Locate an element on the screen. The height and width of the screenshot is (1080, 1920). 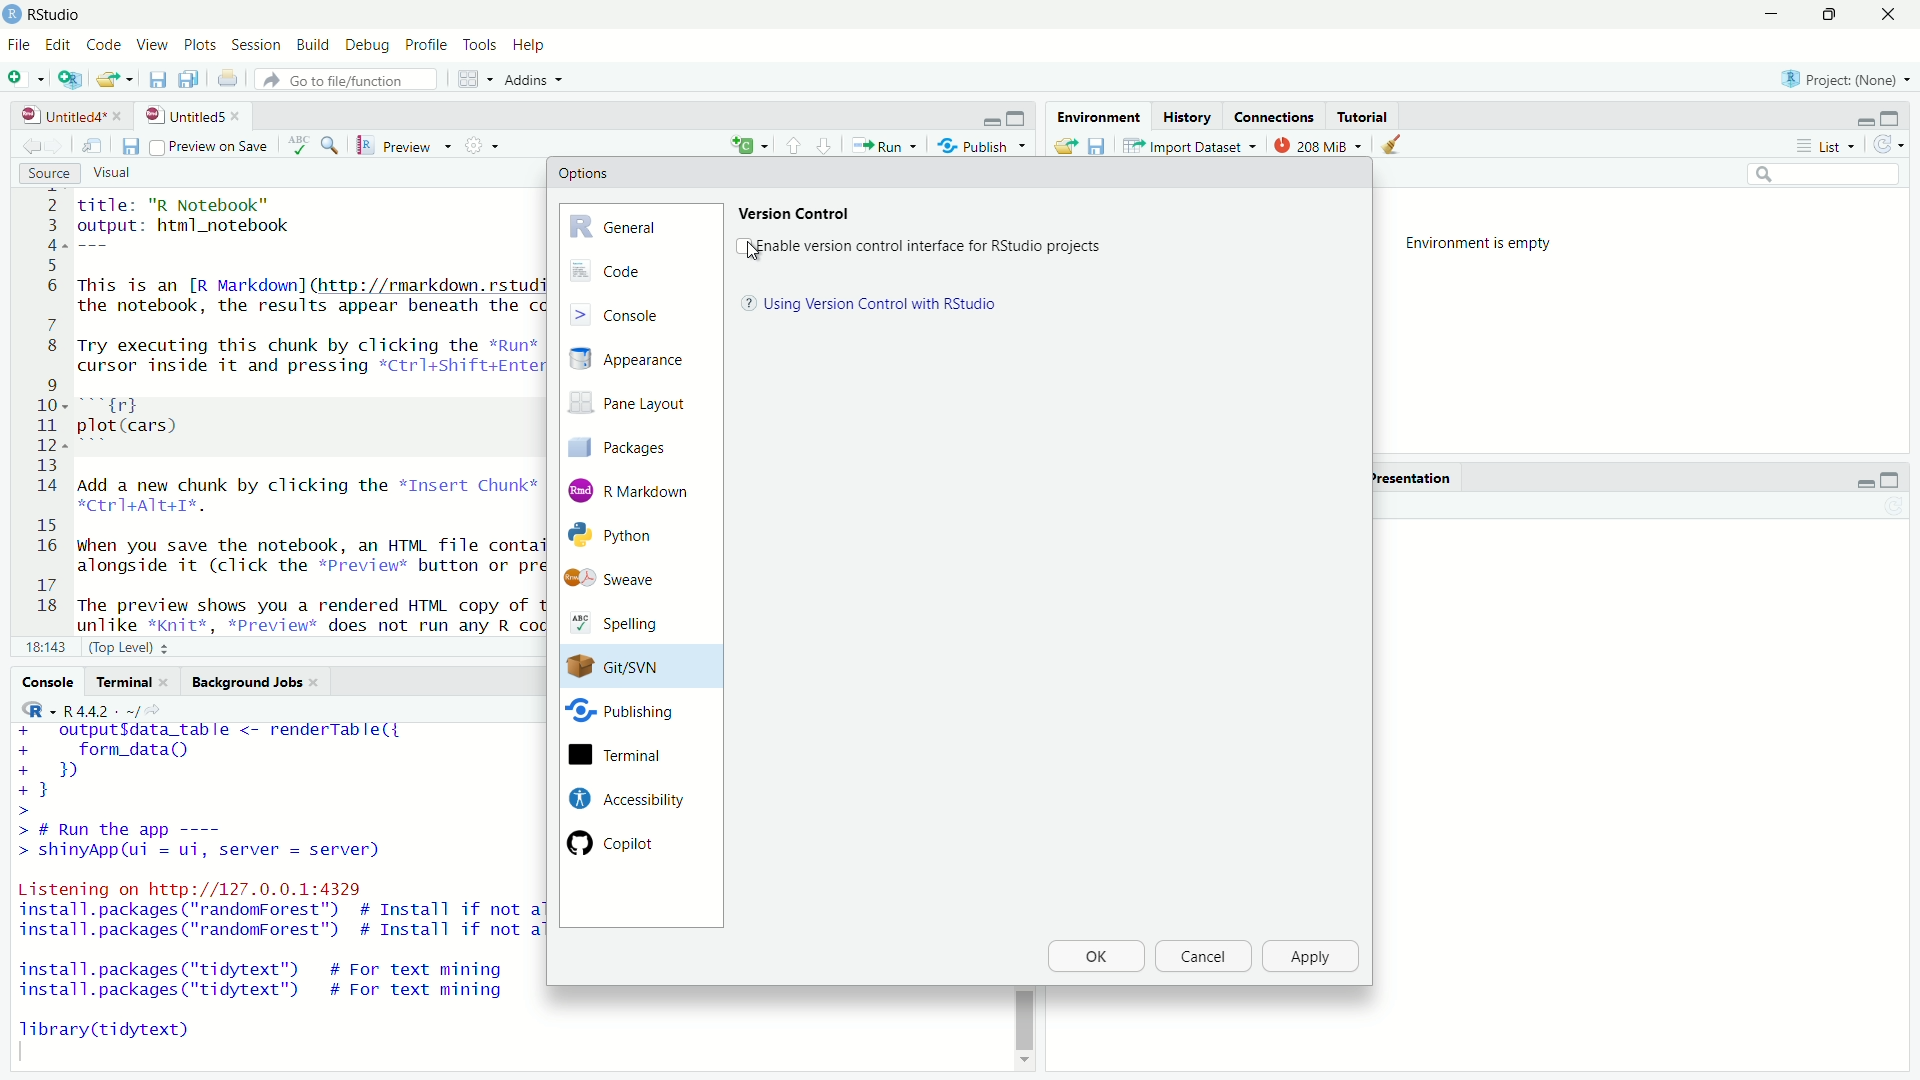
Git/SVN is located at coordinates (622, 667).